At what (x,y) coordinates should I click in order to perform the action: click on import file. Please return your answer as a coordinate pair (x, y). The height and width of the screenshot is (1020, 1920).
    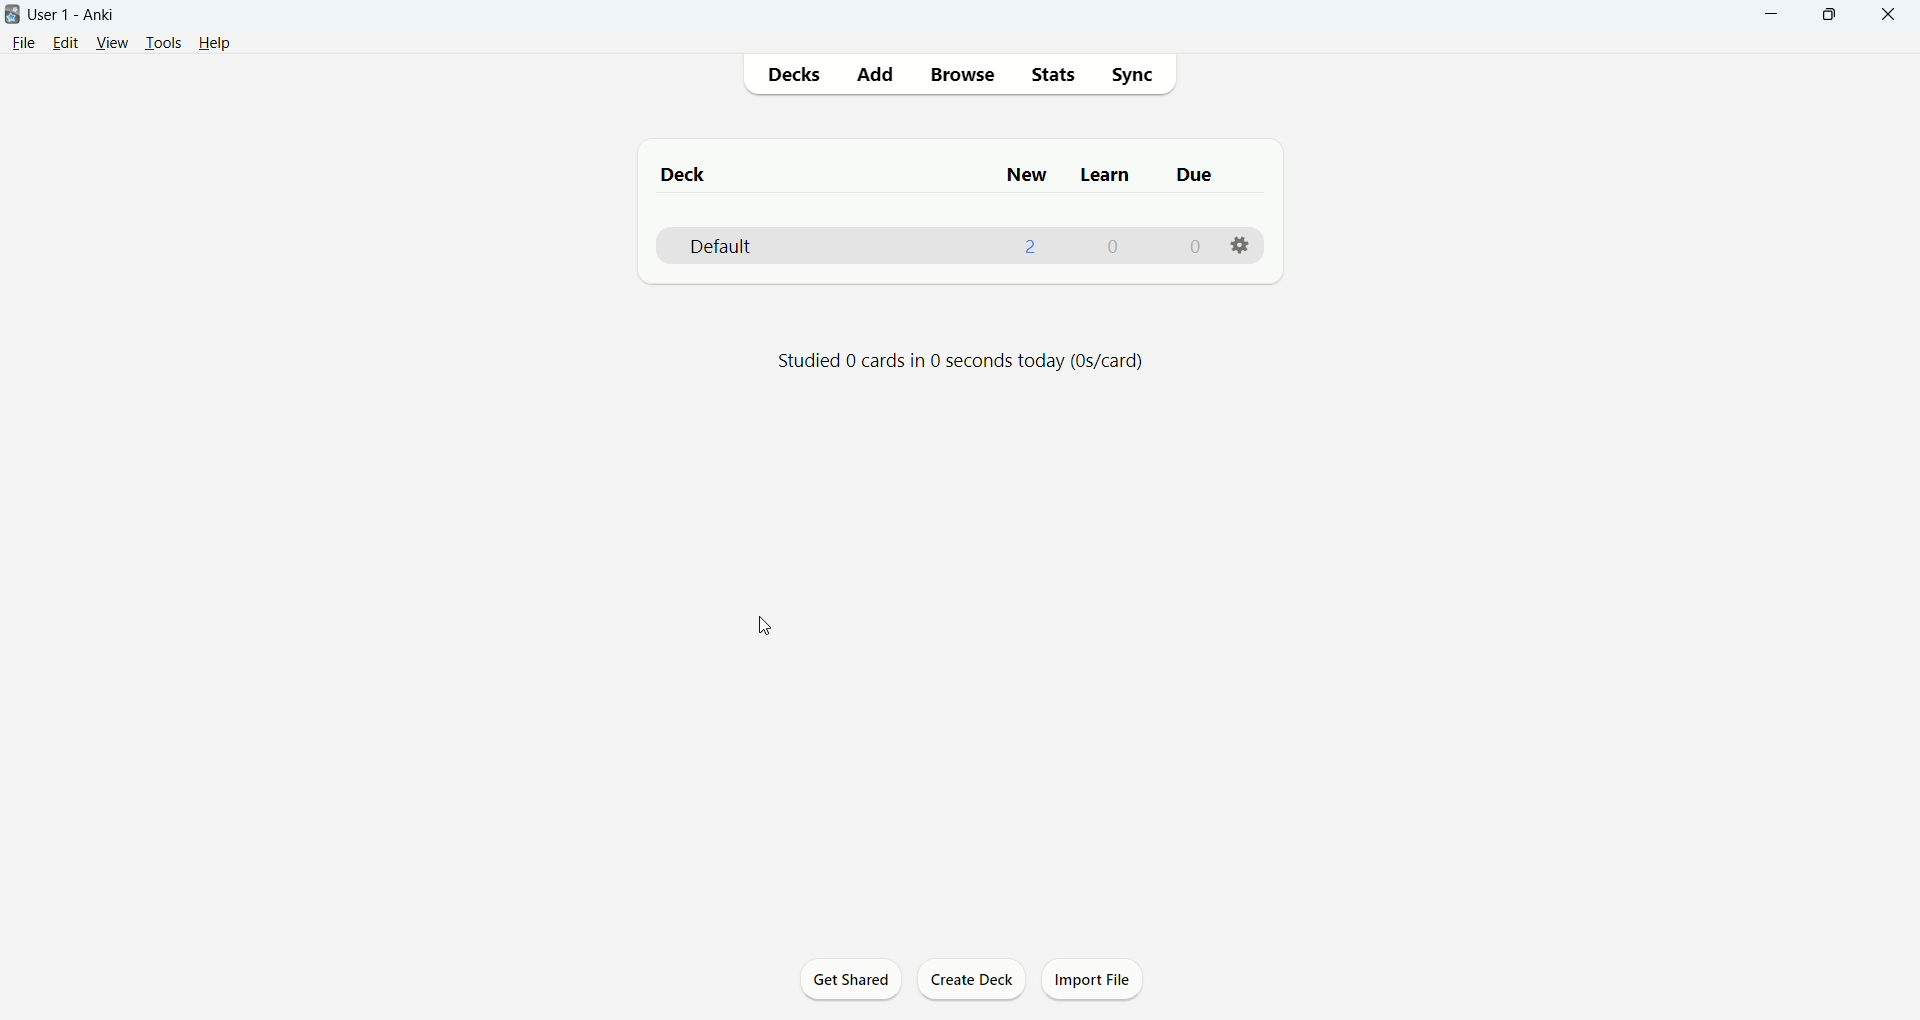
    Looking at the image, I should click on (1093, 979).